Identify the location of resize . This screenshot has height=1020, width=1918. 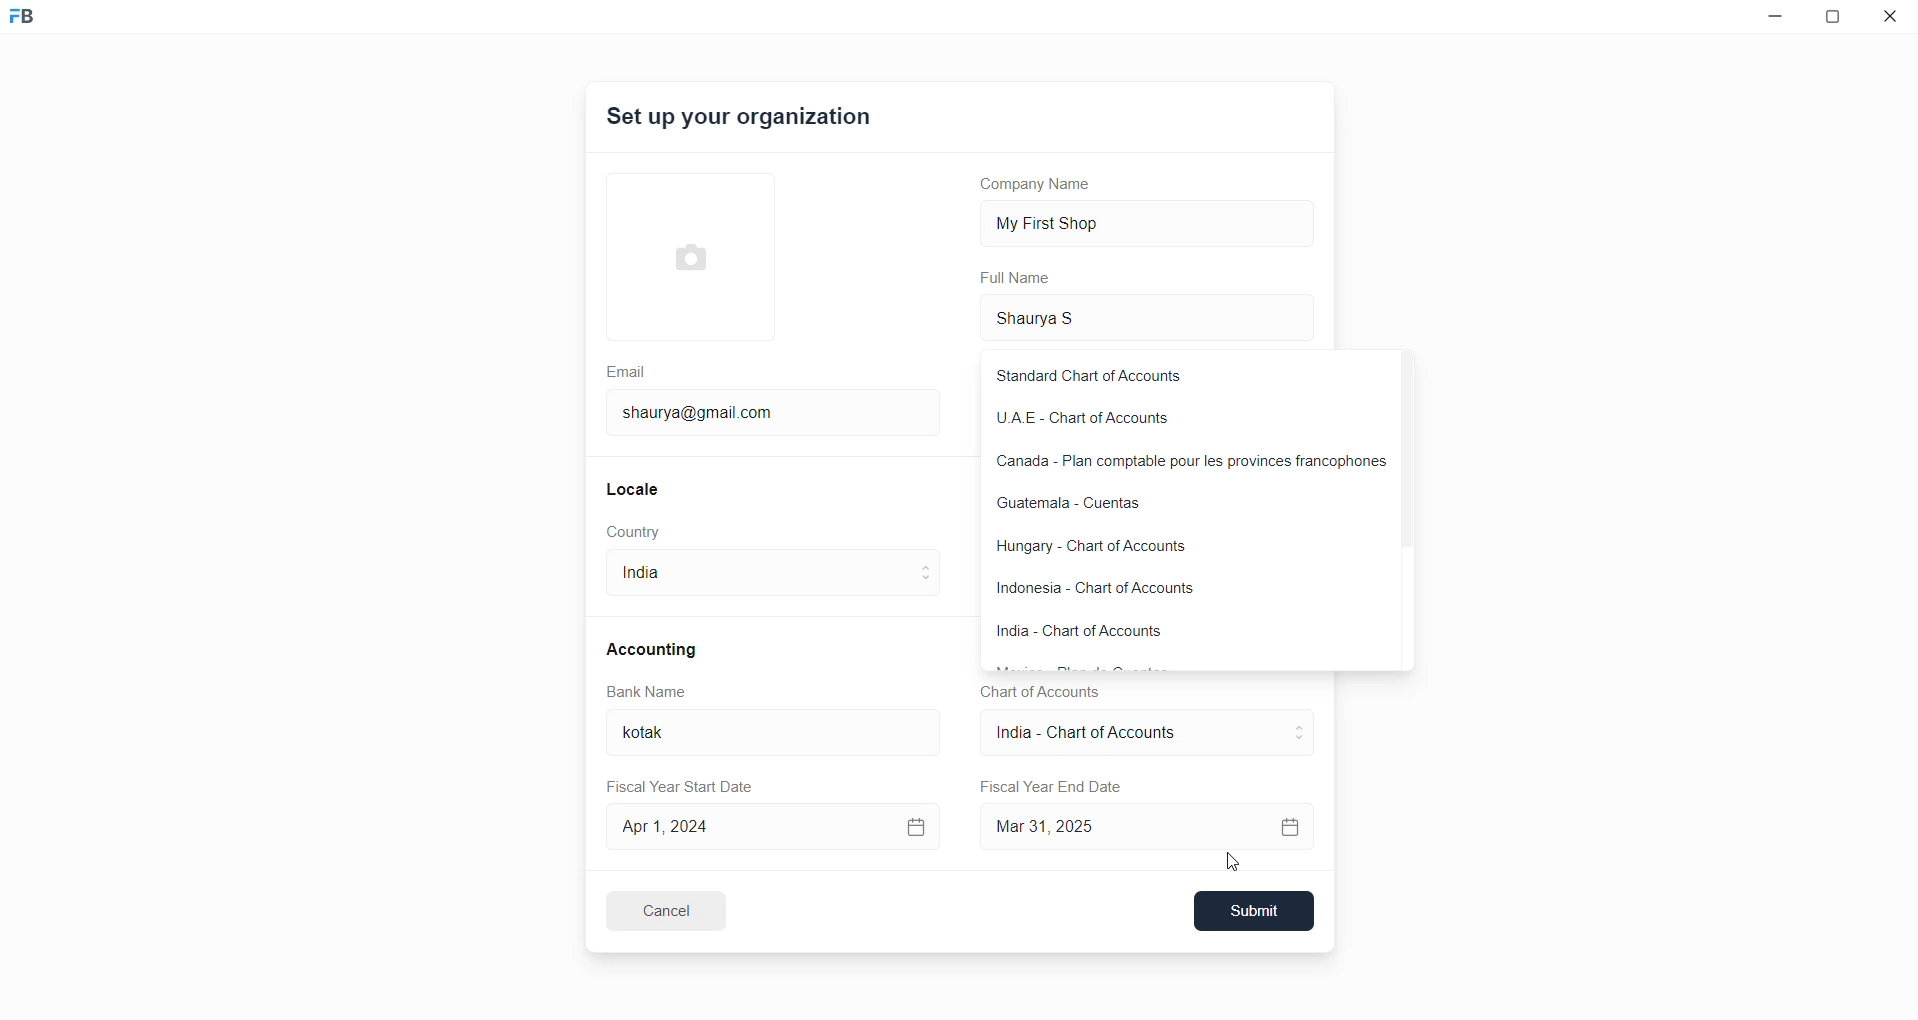
(1838, 20).